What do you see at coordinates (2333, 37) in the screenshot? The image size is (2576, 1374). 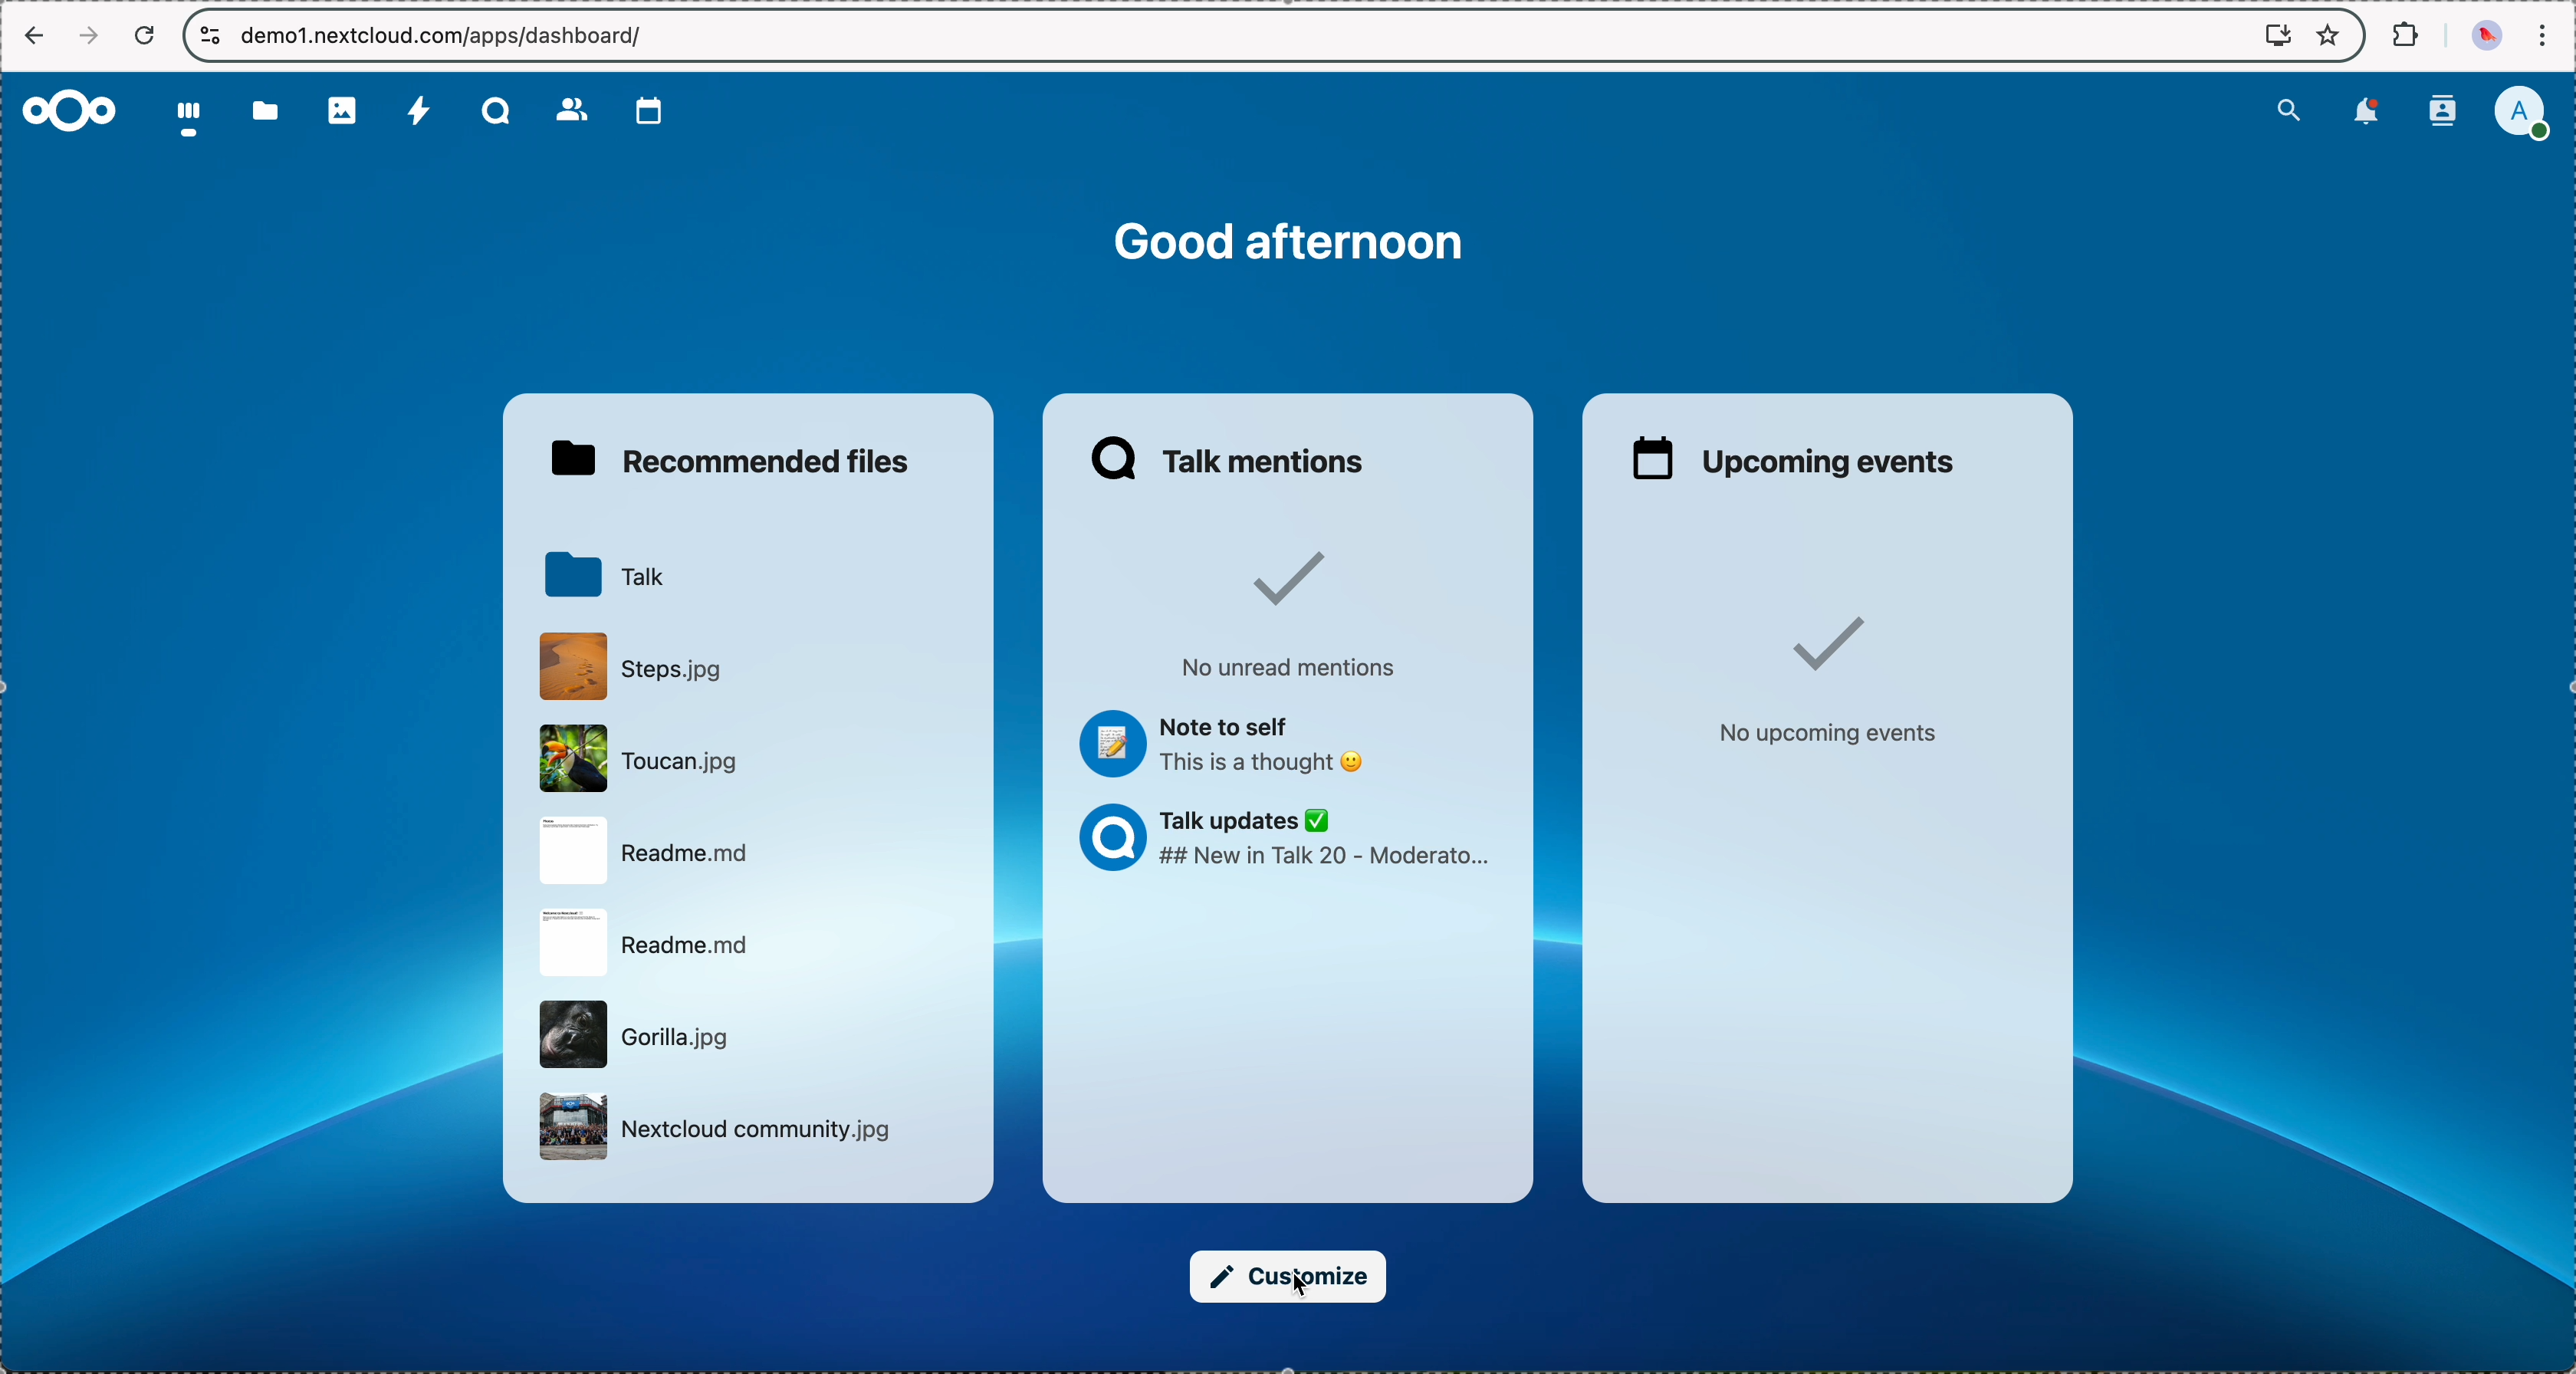 I see `favorites` at bounding box center [2333, 37].